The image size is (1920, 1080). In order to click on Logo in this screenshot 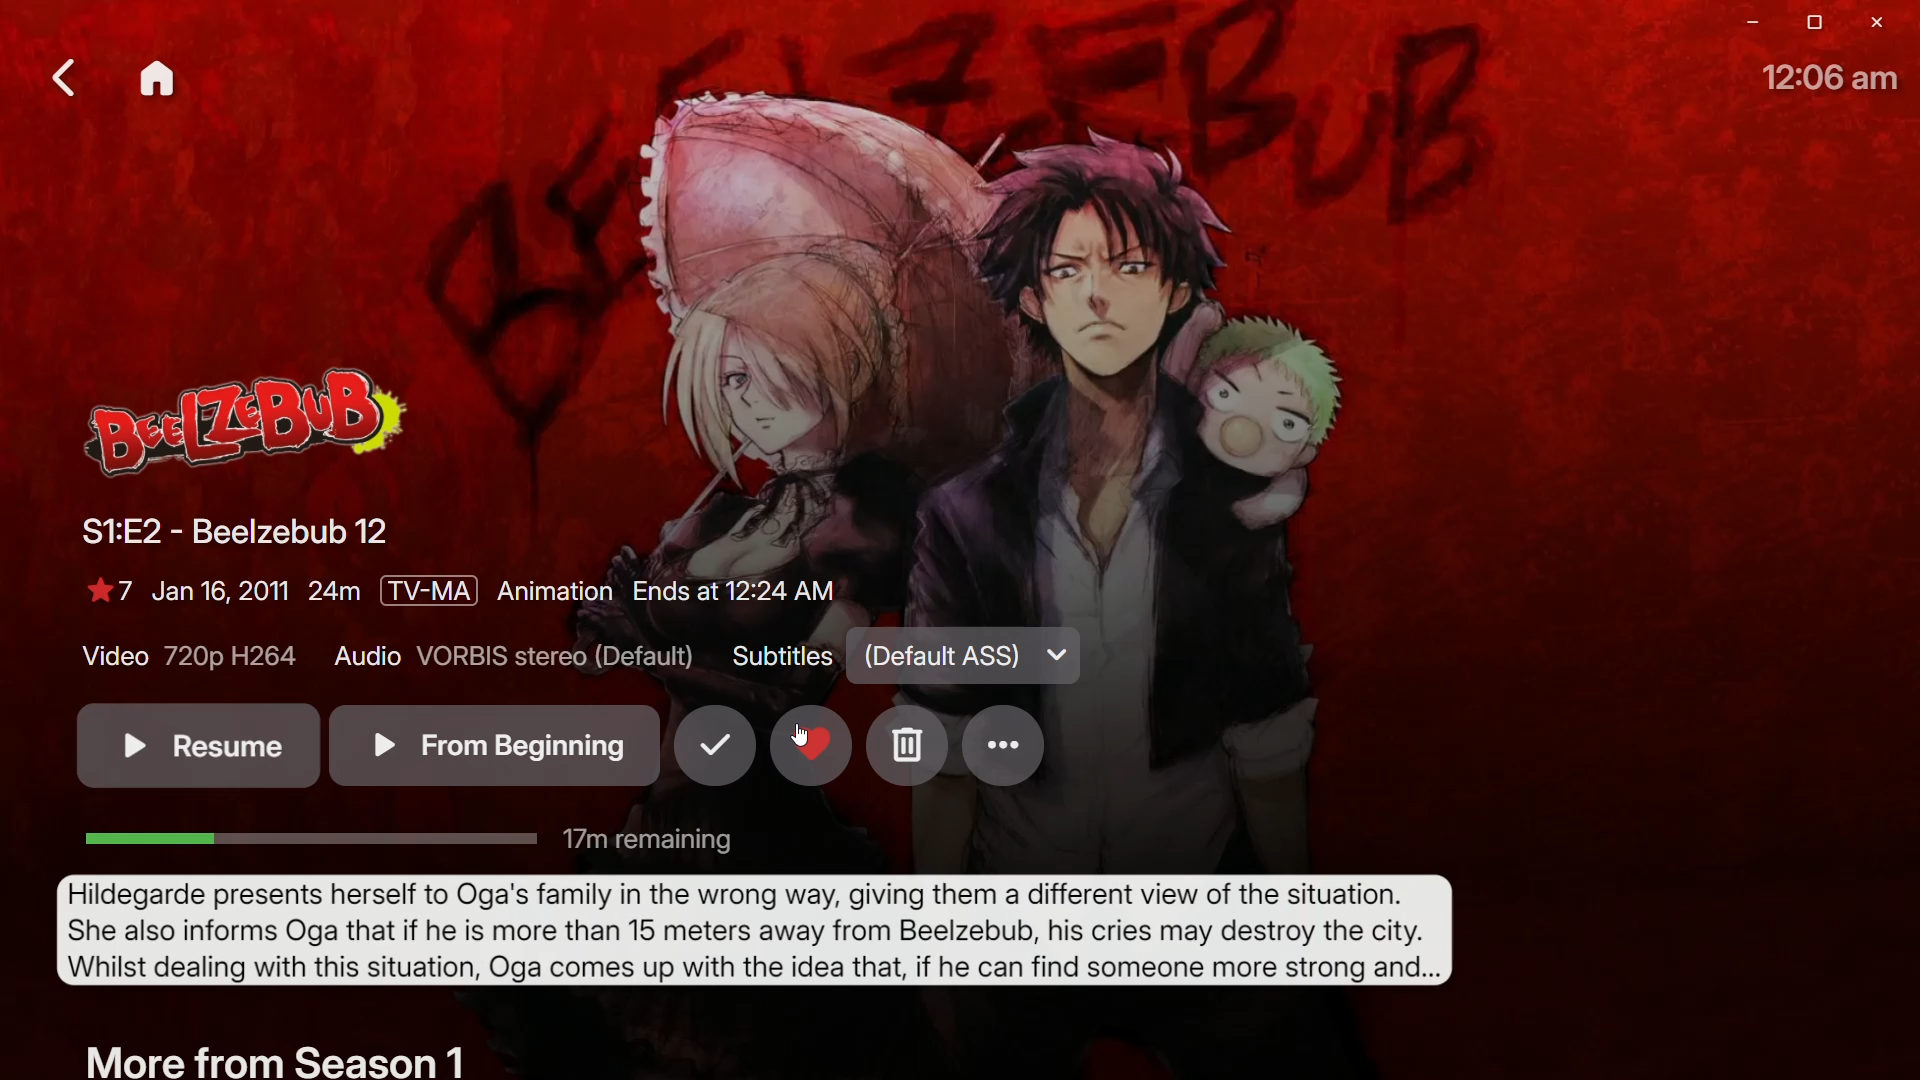, I will do `click(250, 427)`.